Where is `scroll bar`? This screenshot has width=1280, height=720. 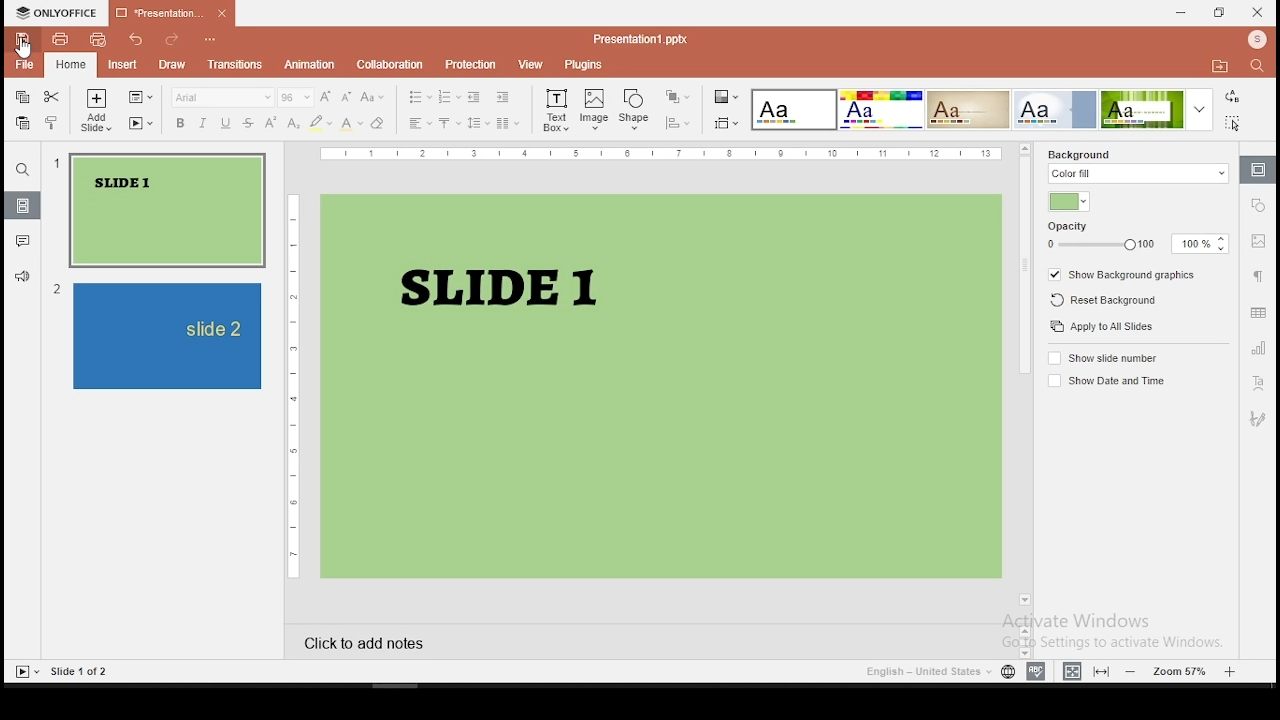 scroll bar is located at coordinates (1024, 381).